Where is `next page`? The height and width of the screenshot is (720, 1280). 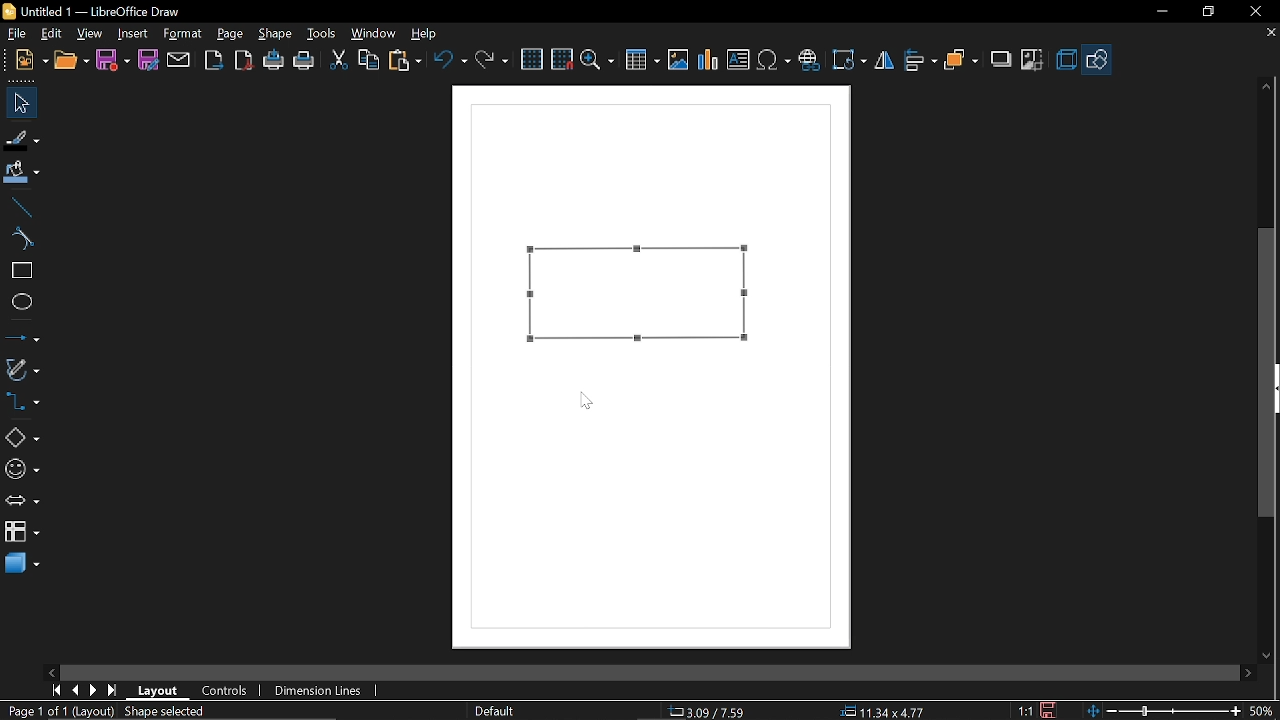
next page is located at coordinates (93, 691).